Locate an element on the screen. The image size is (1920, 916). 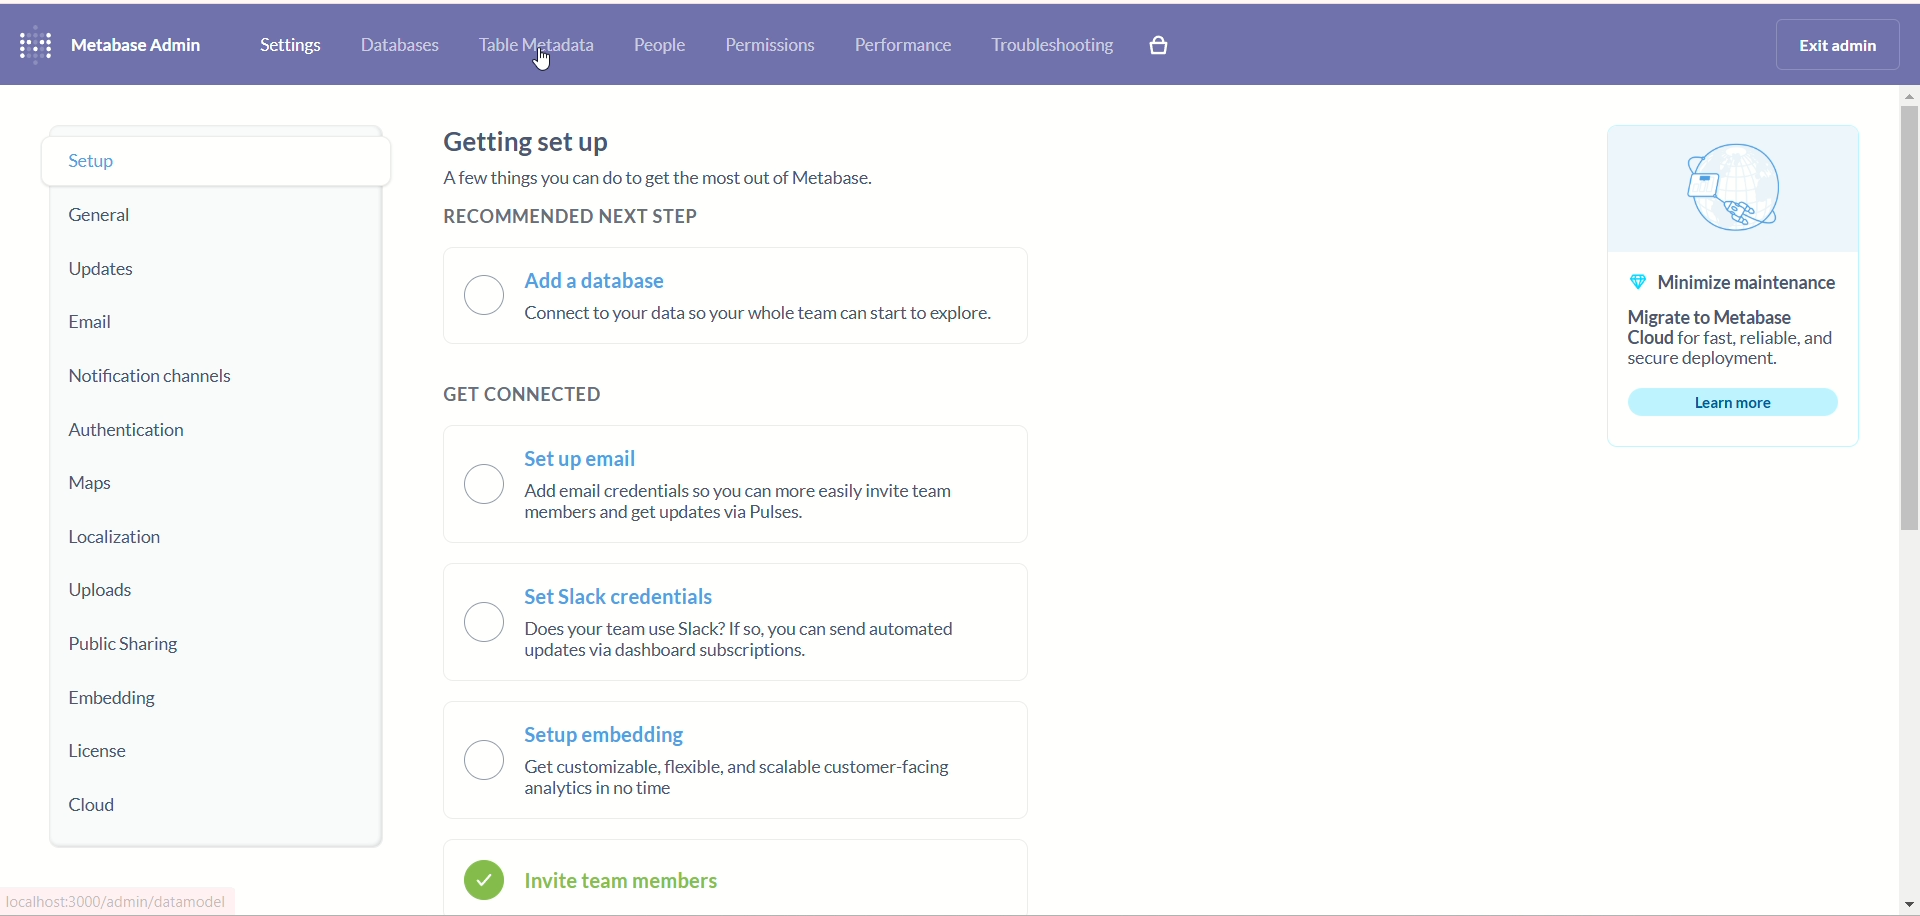
troubleshooting is located at coordinates (1057, 46).